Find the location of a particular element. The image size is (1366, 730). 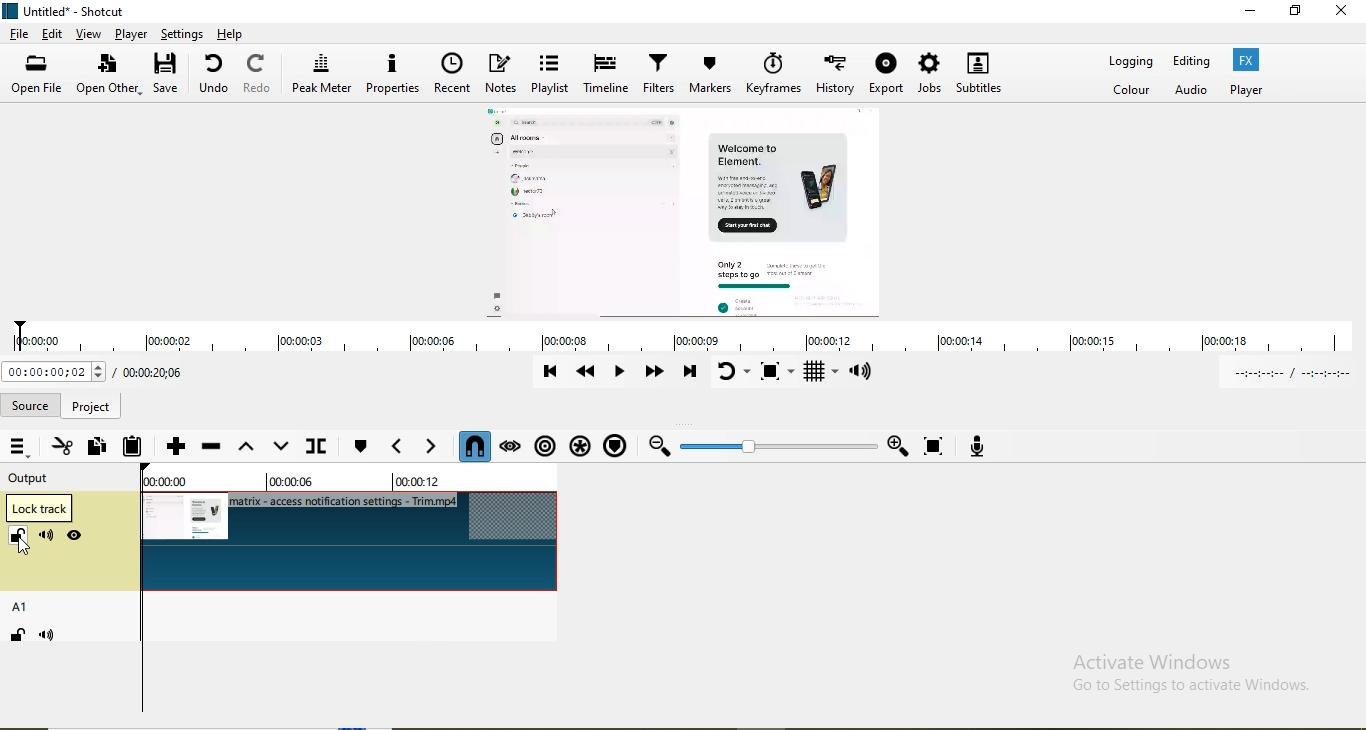

Copy is located at coordinates (95, 448).